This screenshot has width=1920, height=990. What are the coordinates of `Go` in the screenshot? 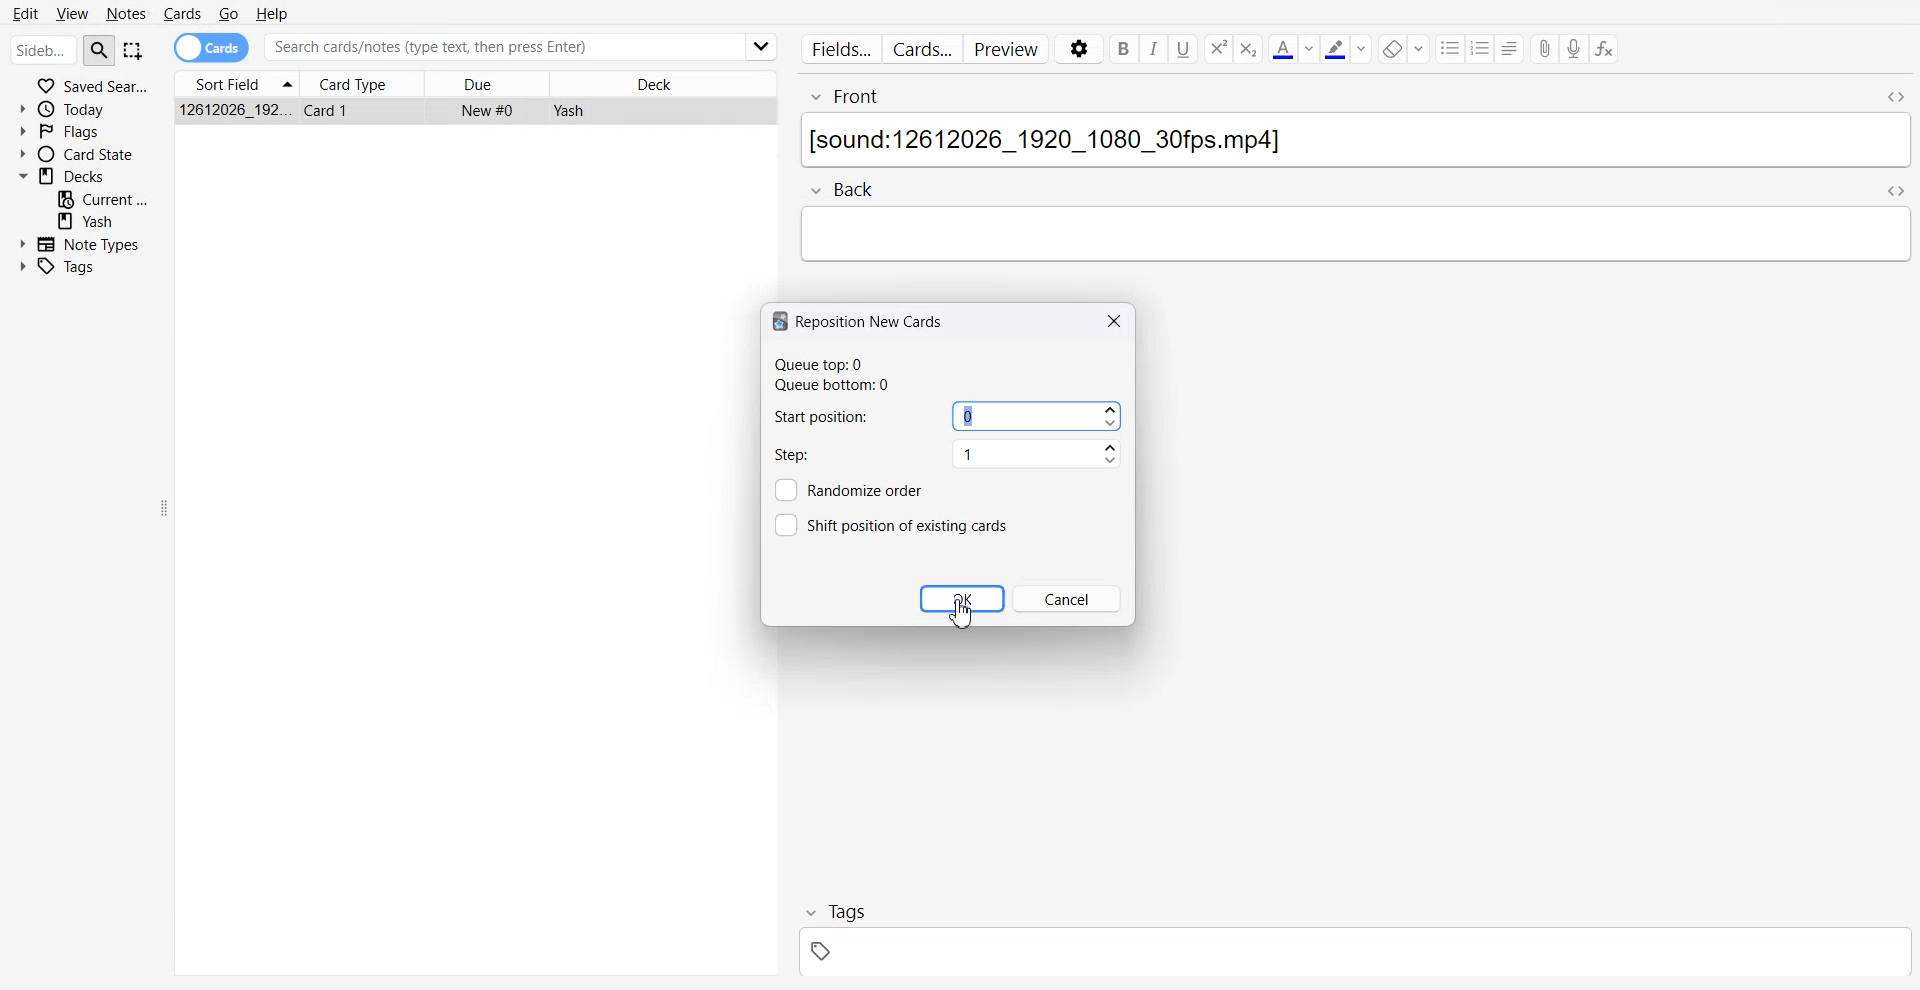 It's located at (227, 13).